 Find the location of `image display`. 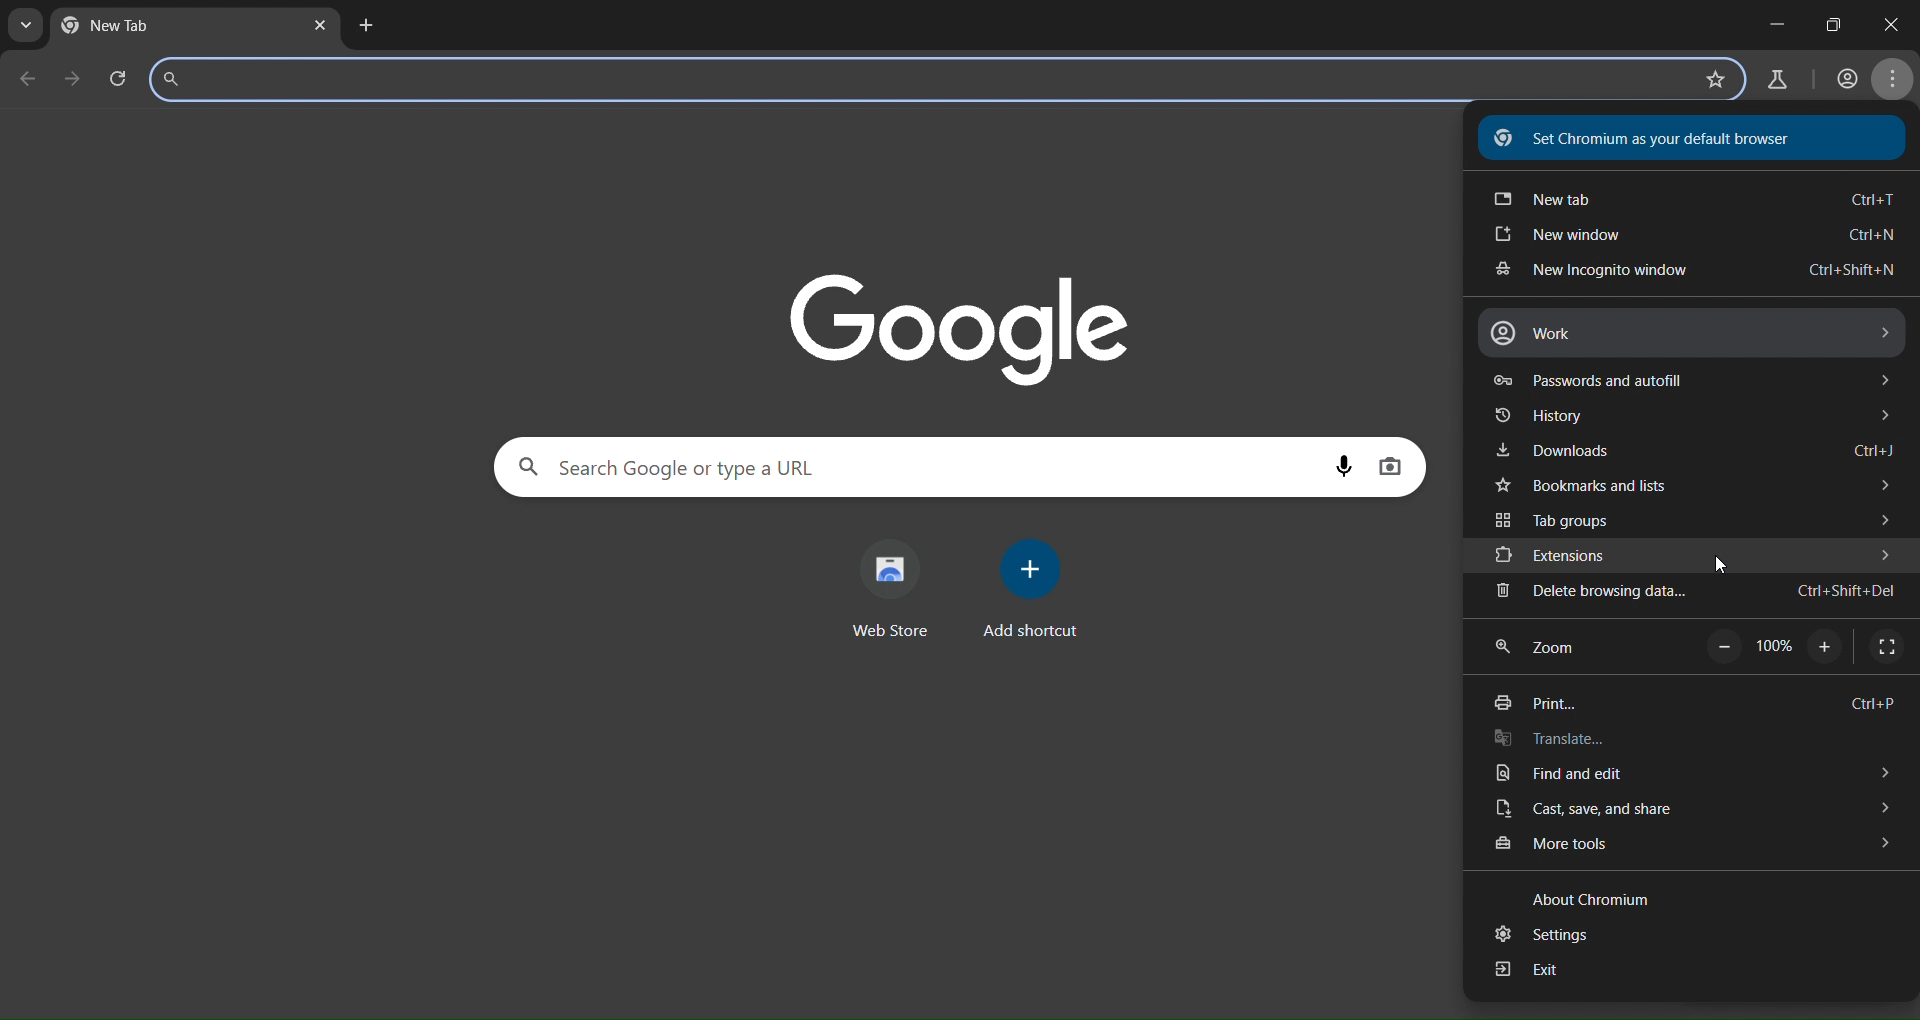

image display is located at coordinates (1392, 467).